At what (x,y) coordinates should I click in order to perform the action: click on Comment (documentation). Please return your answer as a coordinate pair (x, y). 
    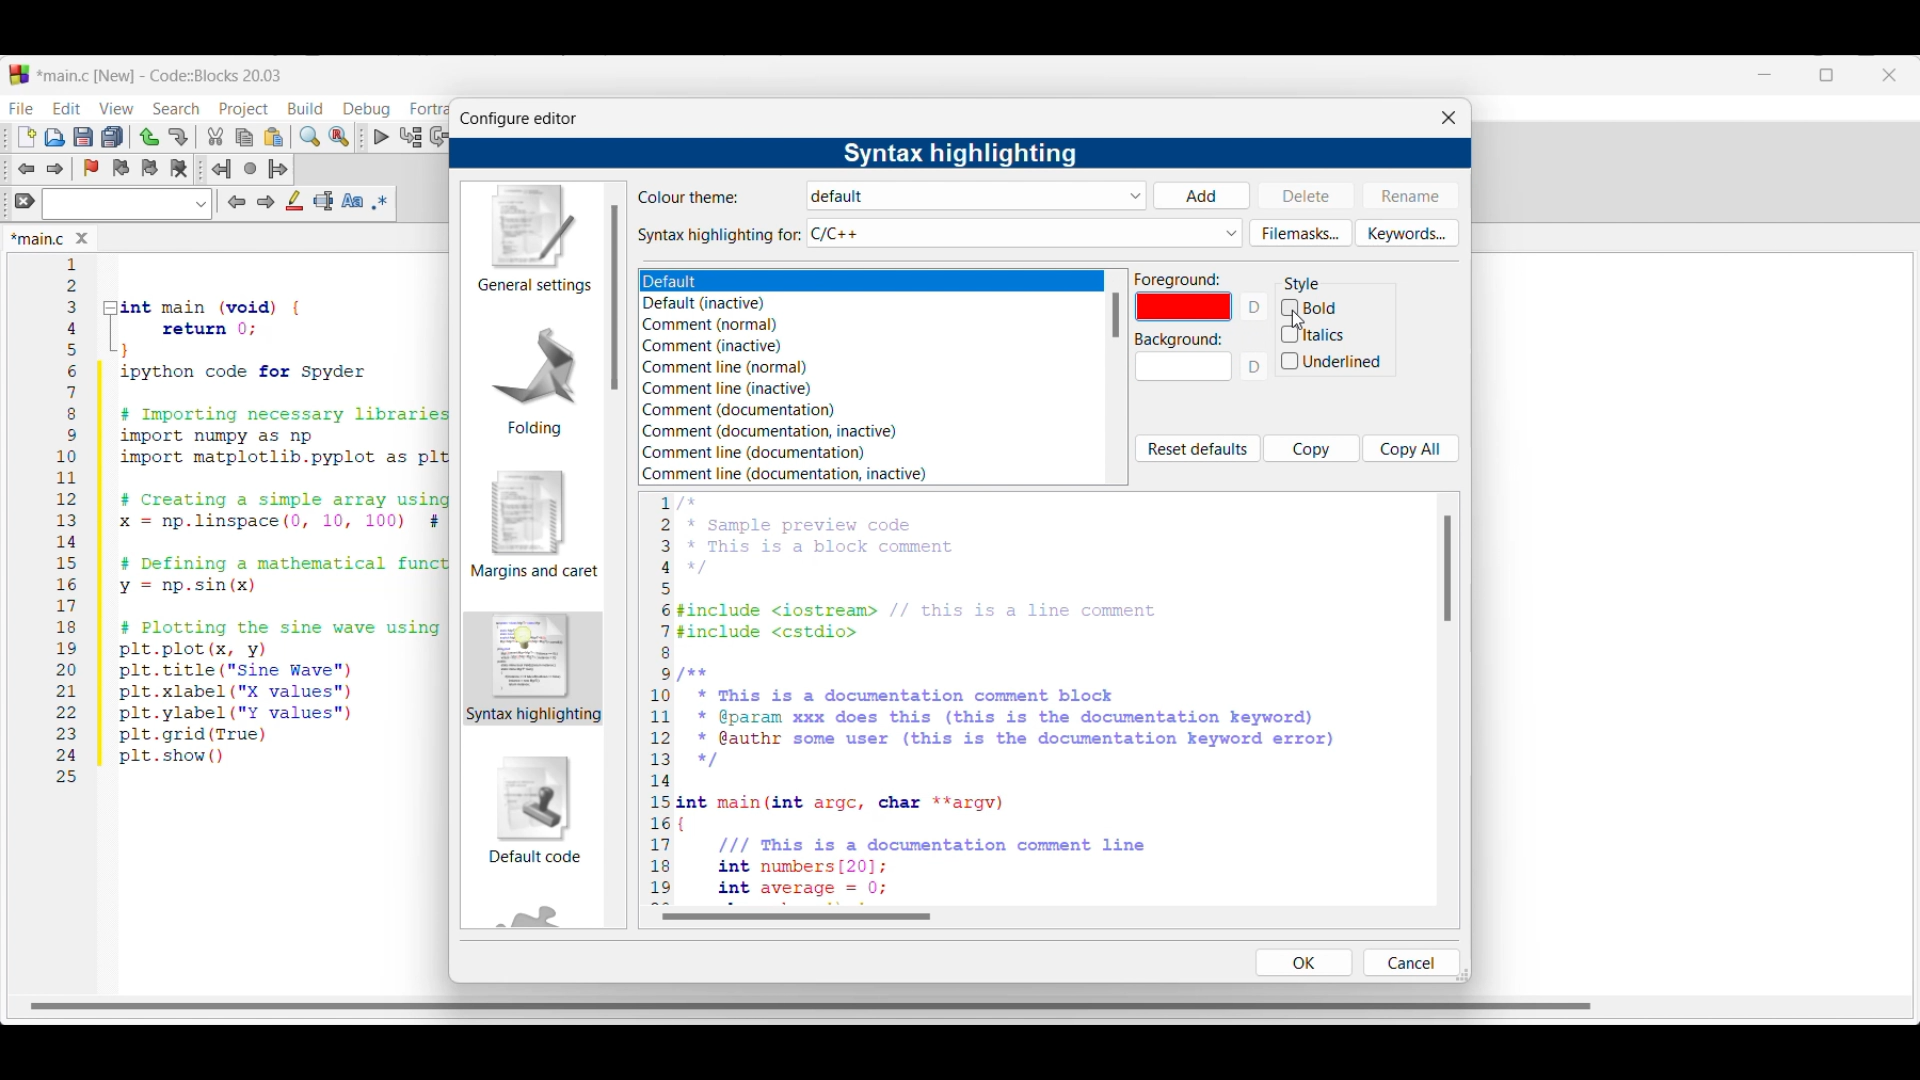
    Looking at the image, I should click on (738, 410).